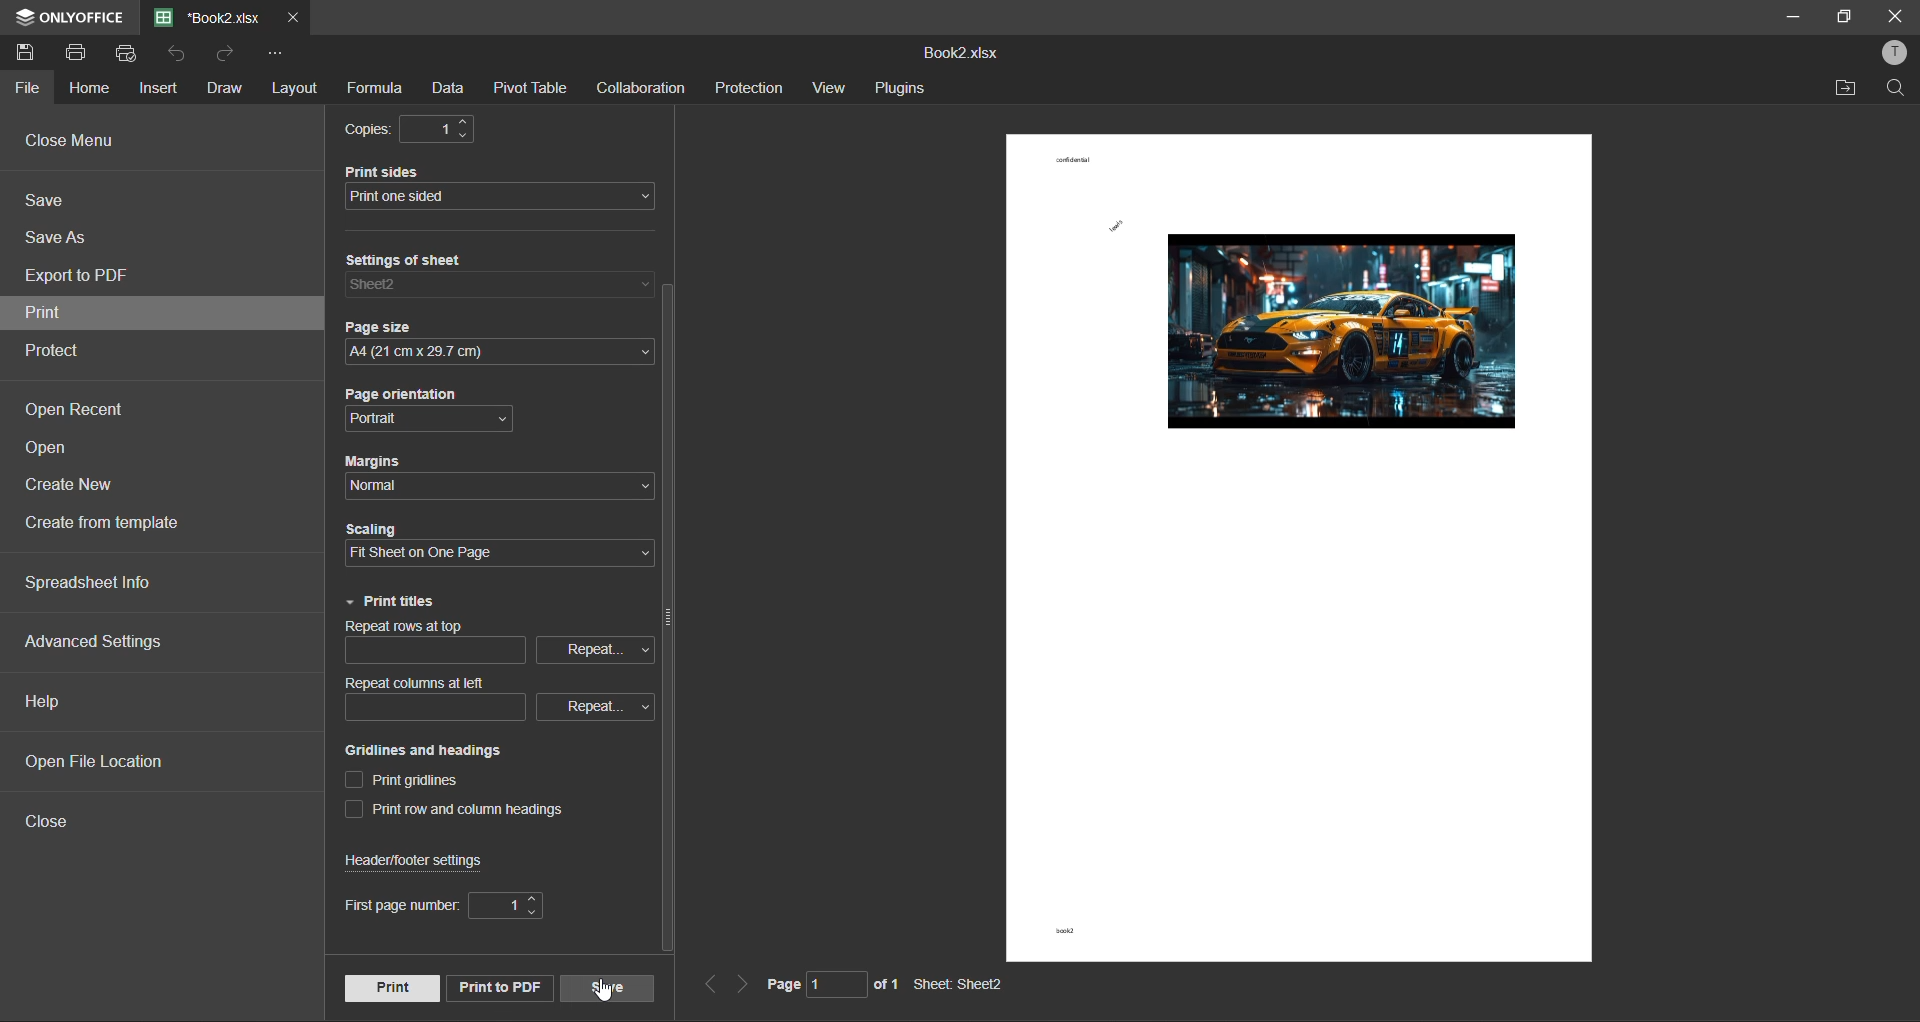  I want to click on home, so click(88, 88).